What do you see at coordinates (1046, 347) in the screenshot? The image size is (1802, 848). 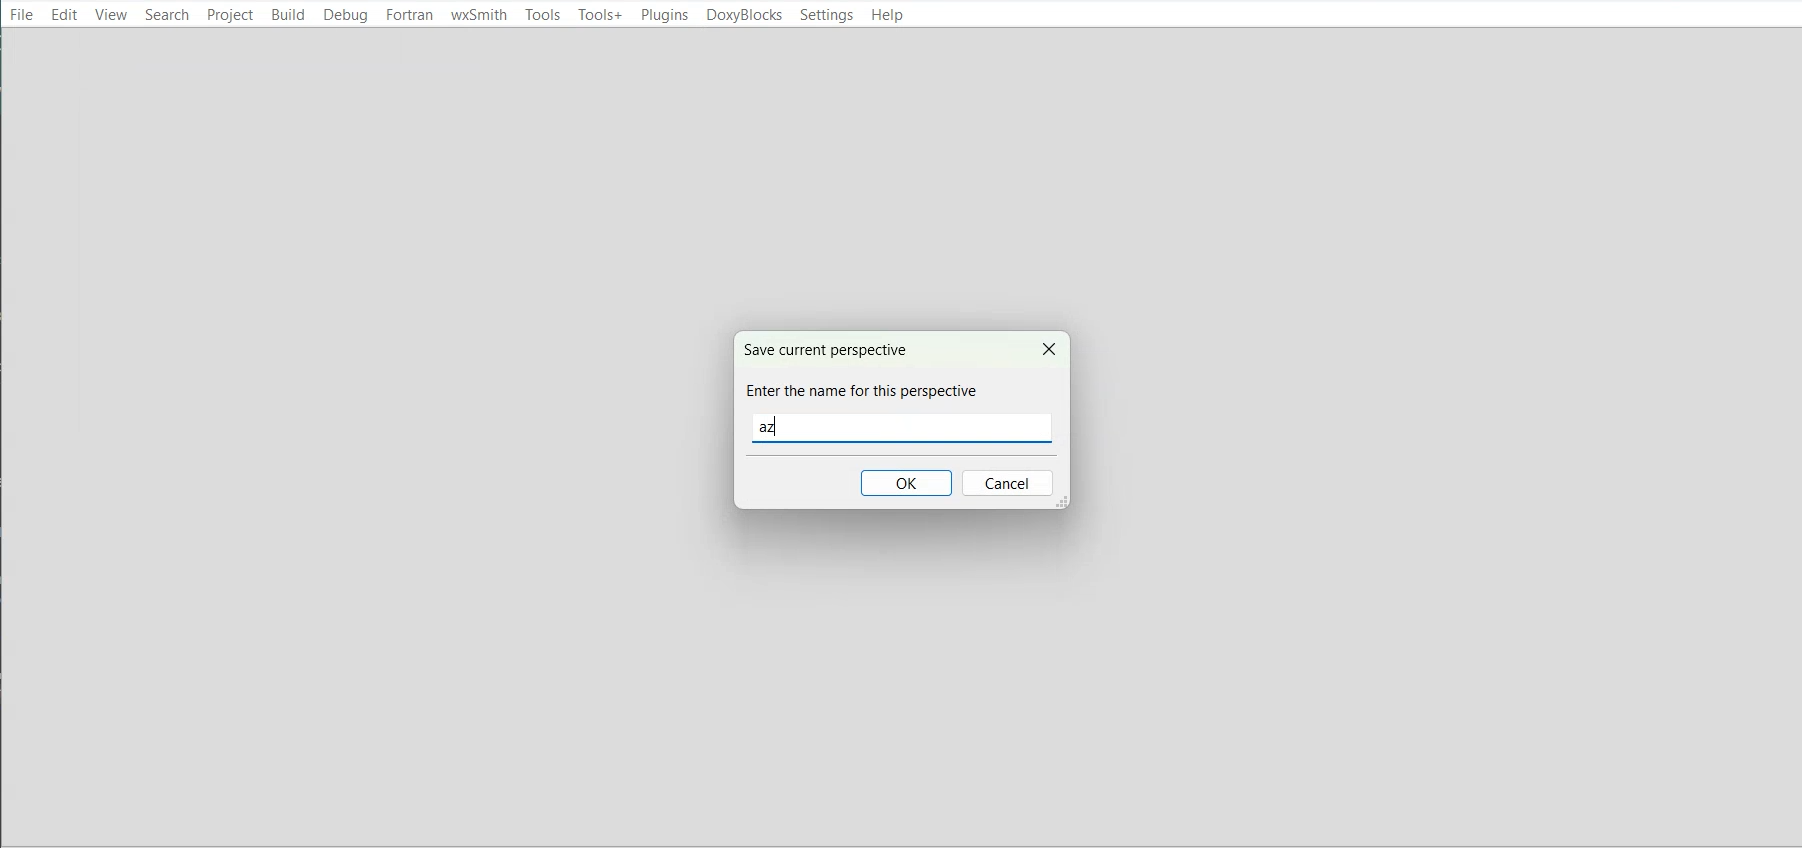 I see `Cancel` at bounding box center [1046, 347].